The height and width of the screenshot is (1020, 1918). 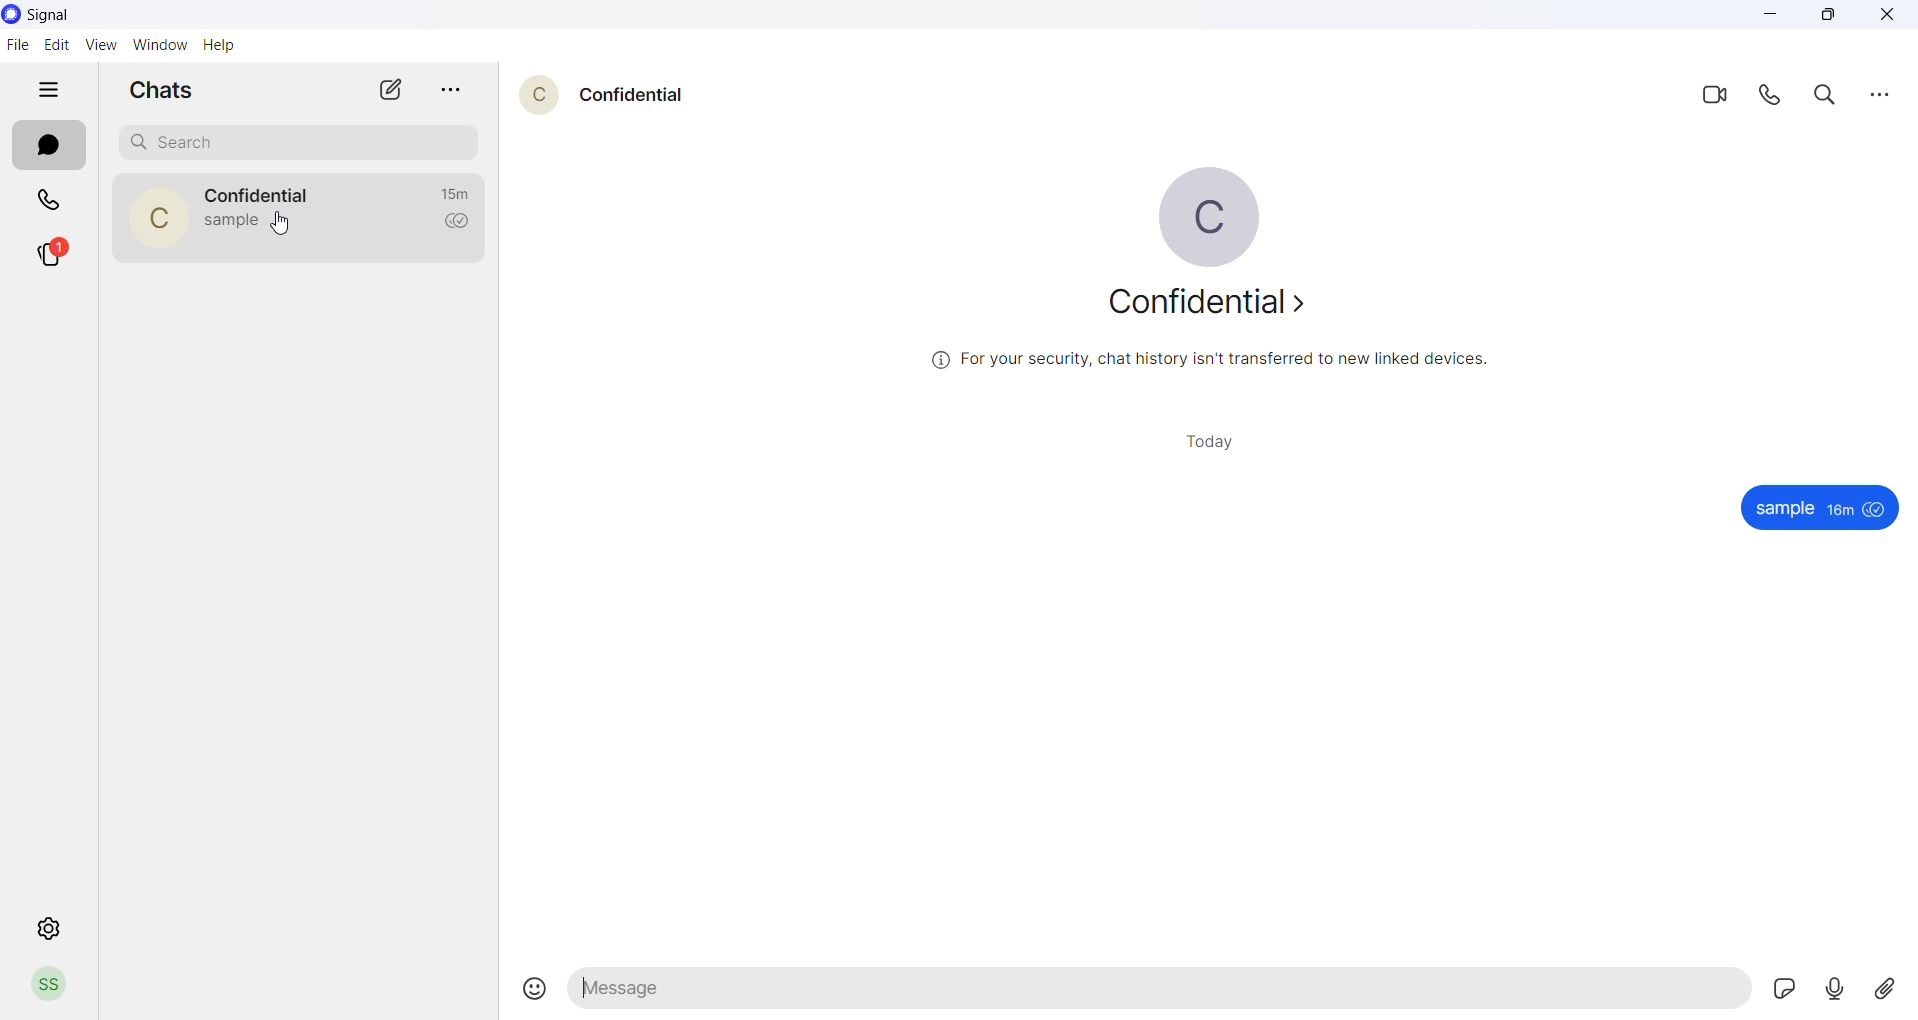 I want to click on read recipient , so click(x=459, y=222).